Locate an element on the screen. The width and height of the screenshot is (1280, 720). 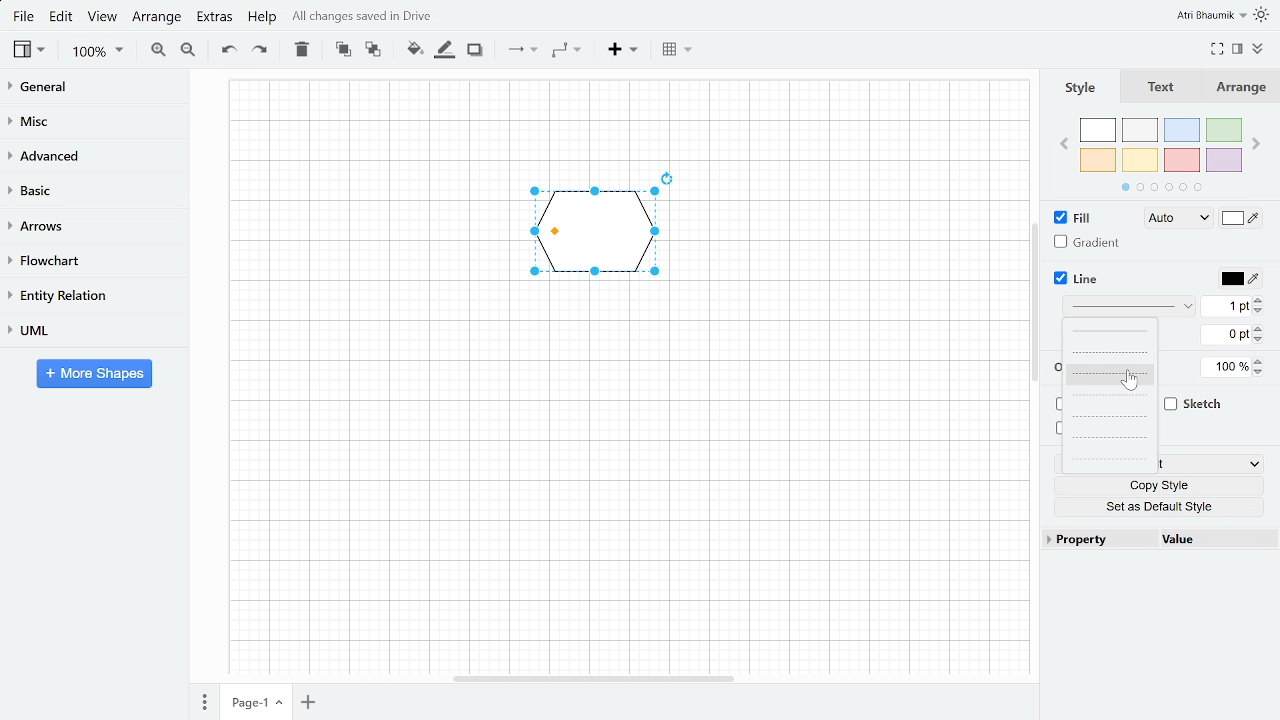
Arrange is located at coordinates (158, 18).